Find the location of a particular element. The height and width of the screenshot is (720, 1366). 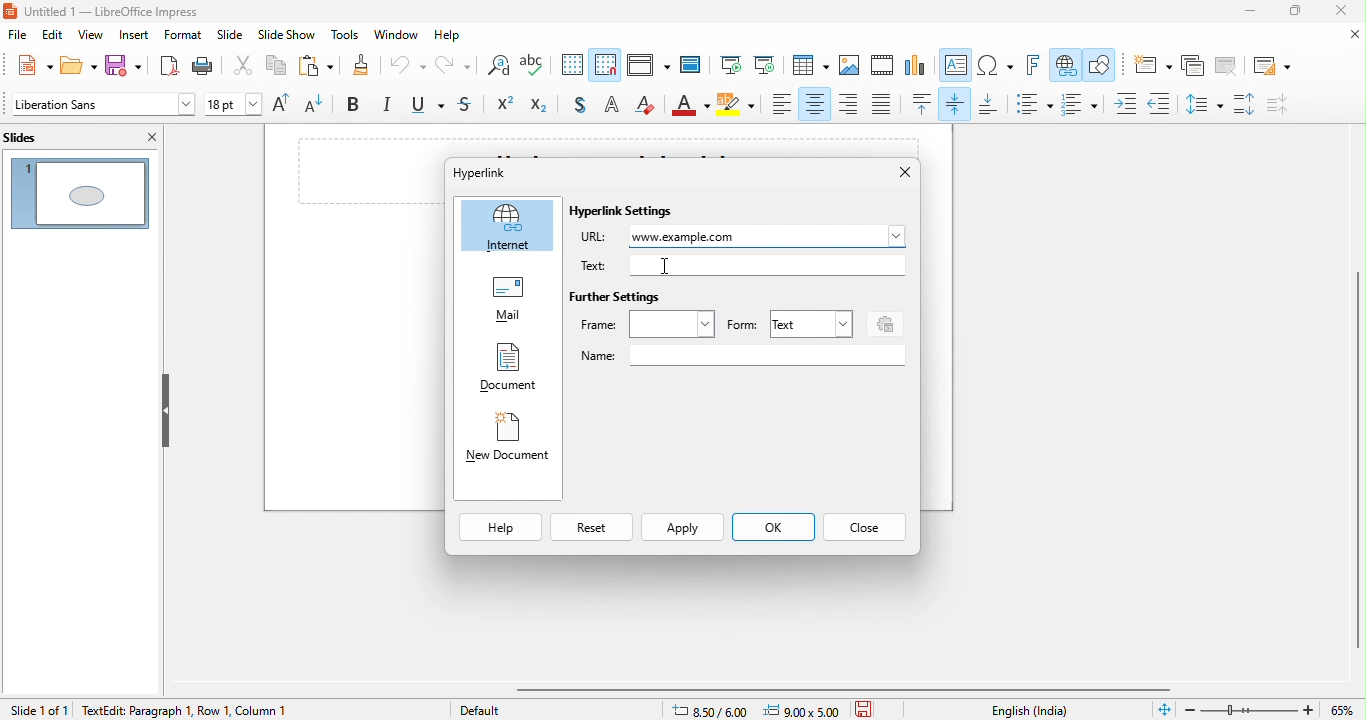

new document is located at coordinates (507, 442).